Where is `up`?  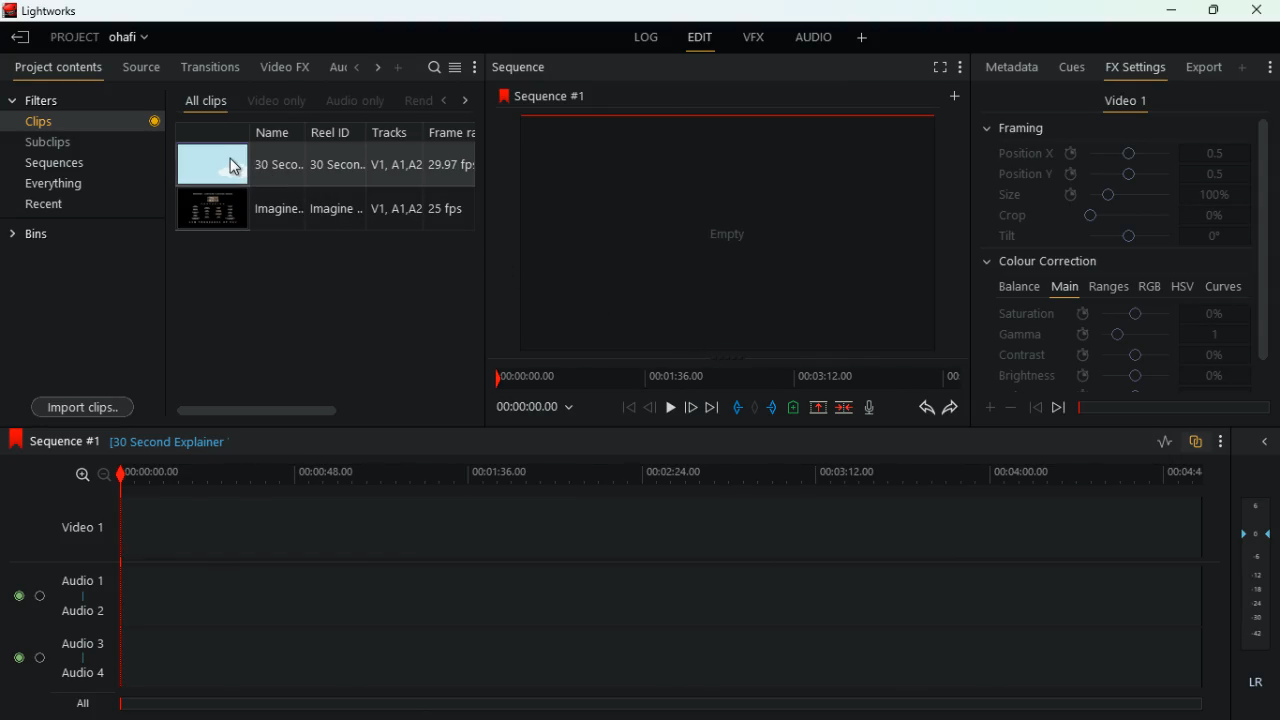
up is located at coordinates (819, 409).